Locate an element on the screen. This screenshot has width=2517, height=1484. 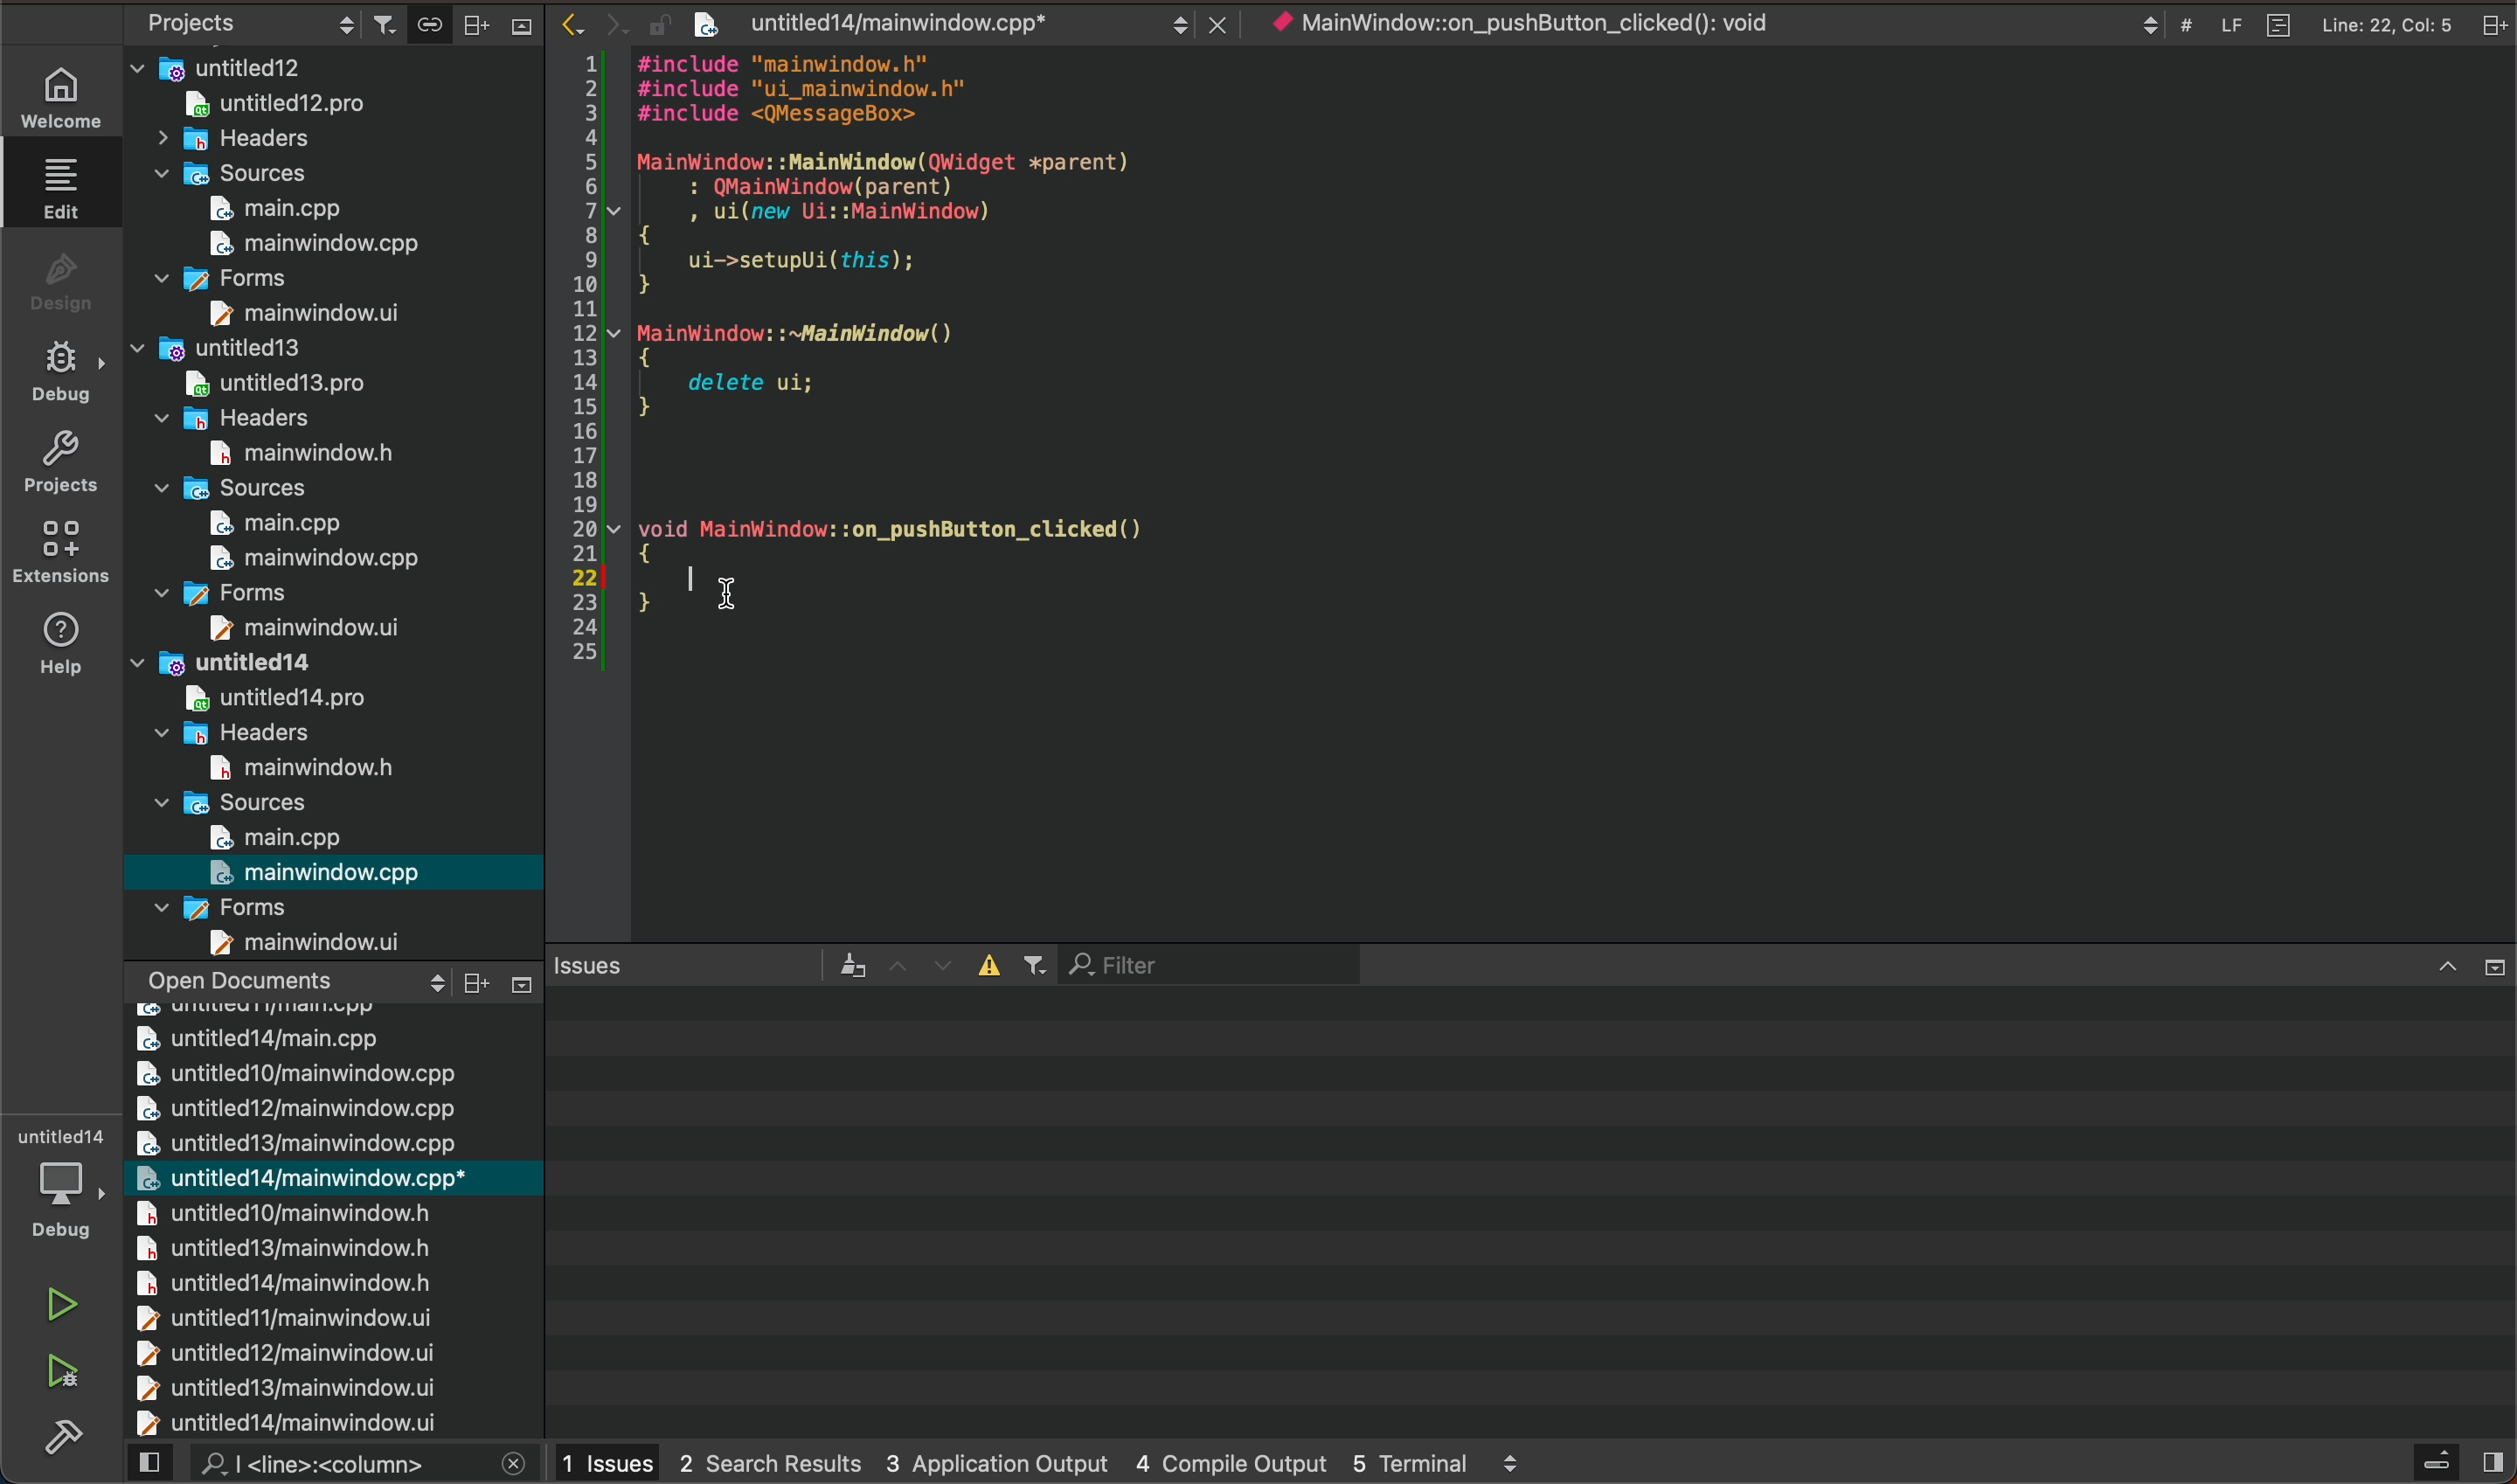
main window is located at coordinates (292, 313).